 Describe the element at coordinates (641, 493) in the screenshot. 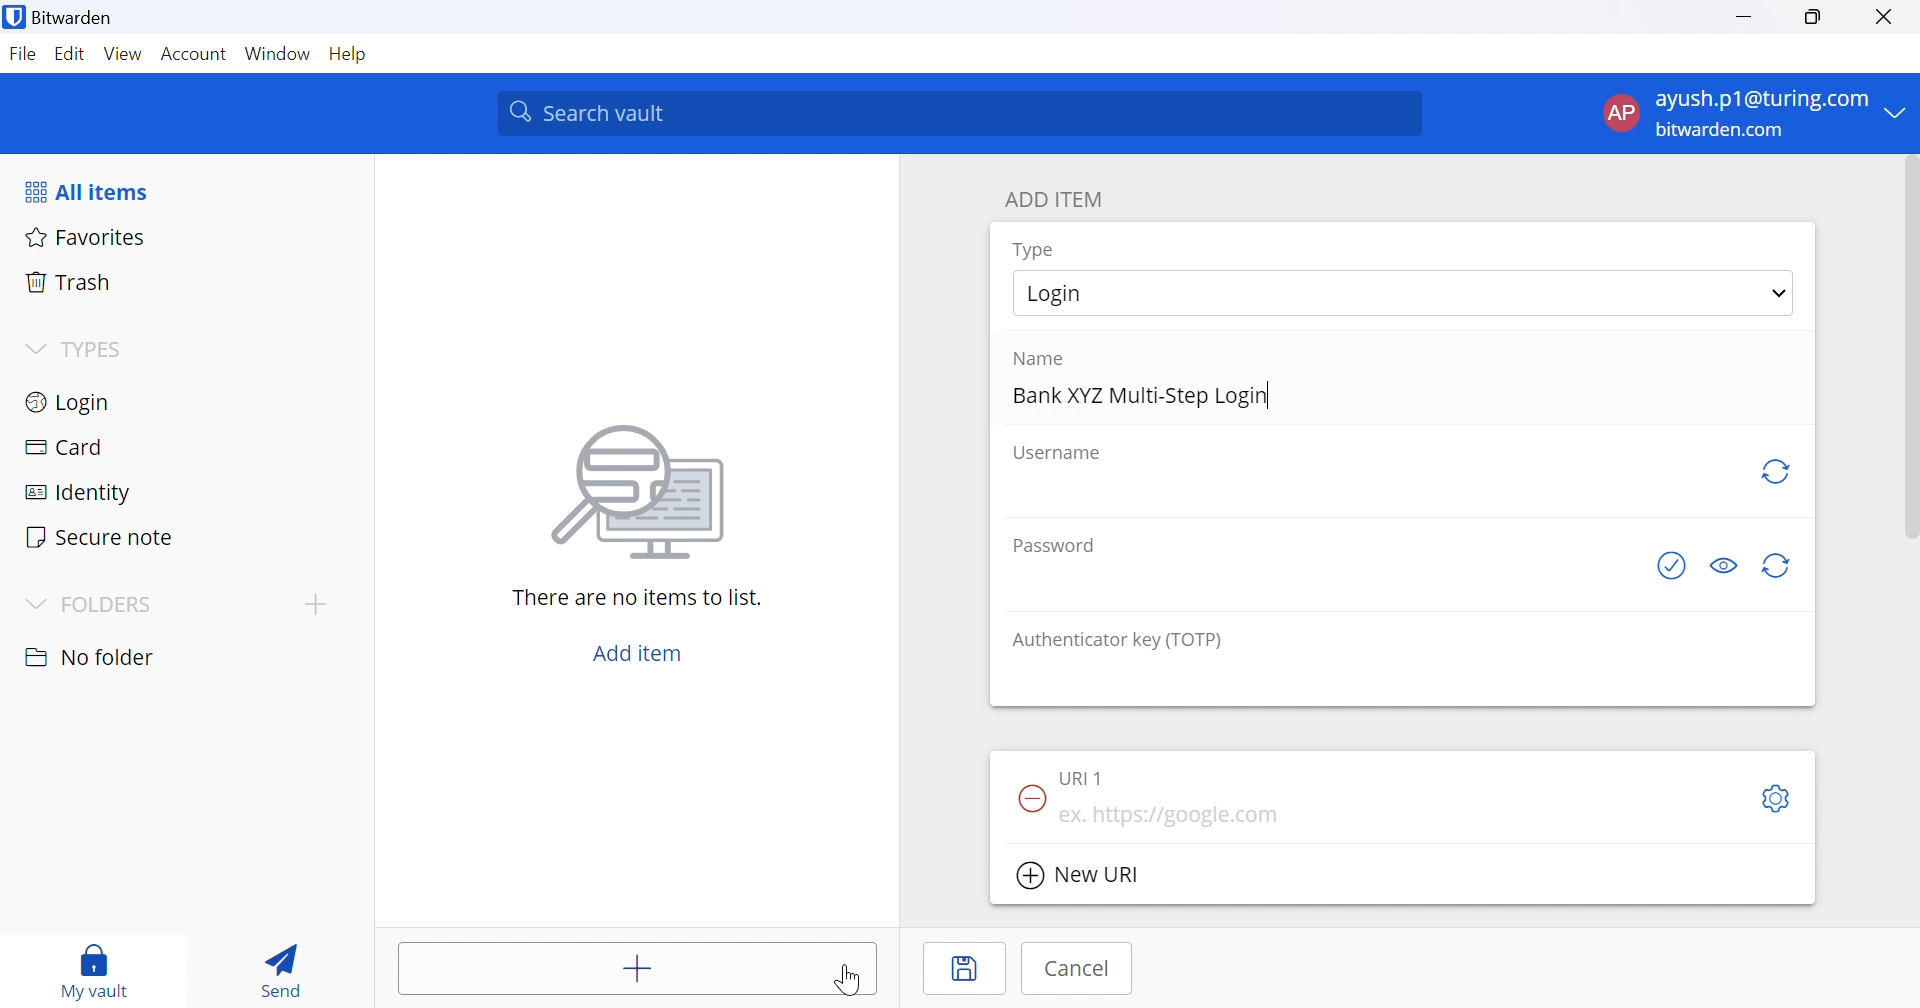

I see `Image` at that location.